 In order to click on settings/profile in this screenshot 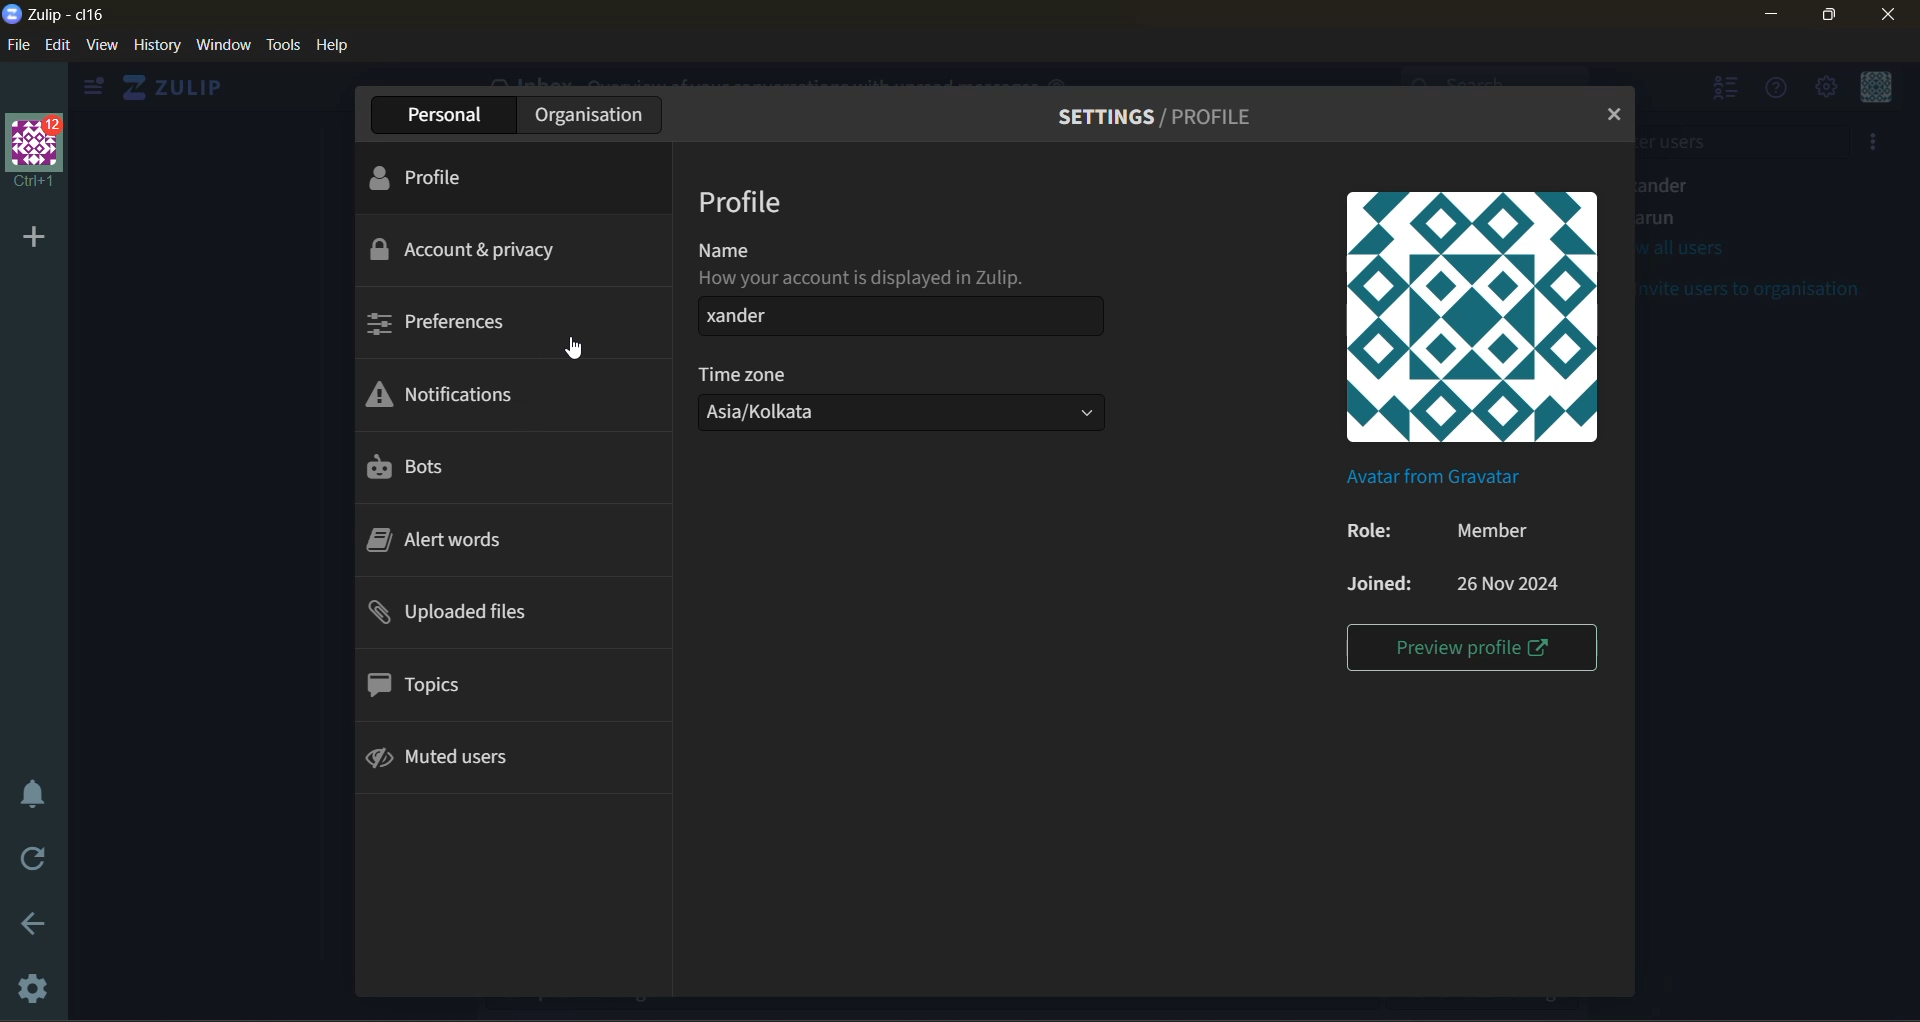, I will do `click(1162, 121)`.